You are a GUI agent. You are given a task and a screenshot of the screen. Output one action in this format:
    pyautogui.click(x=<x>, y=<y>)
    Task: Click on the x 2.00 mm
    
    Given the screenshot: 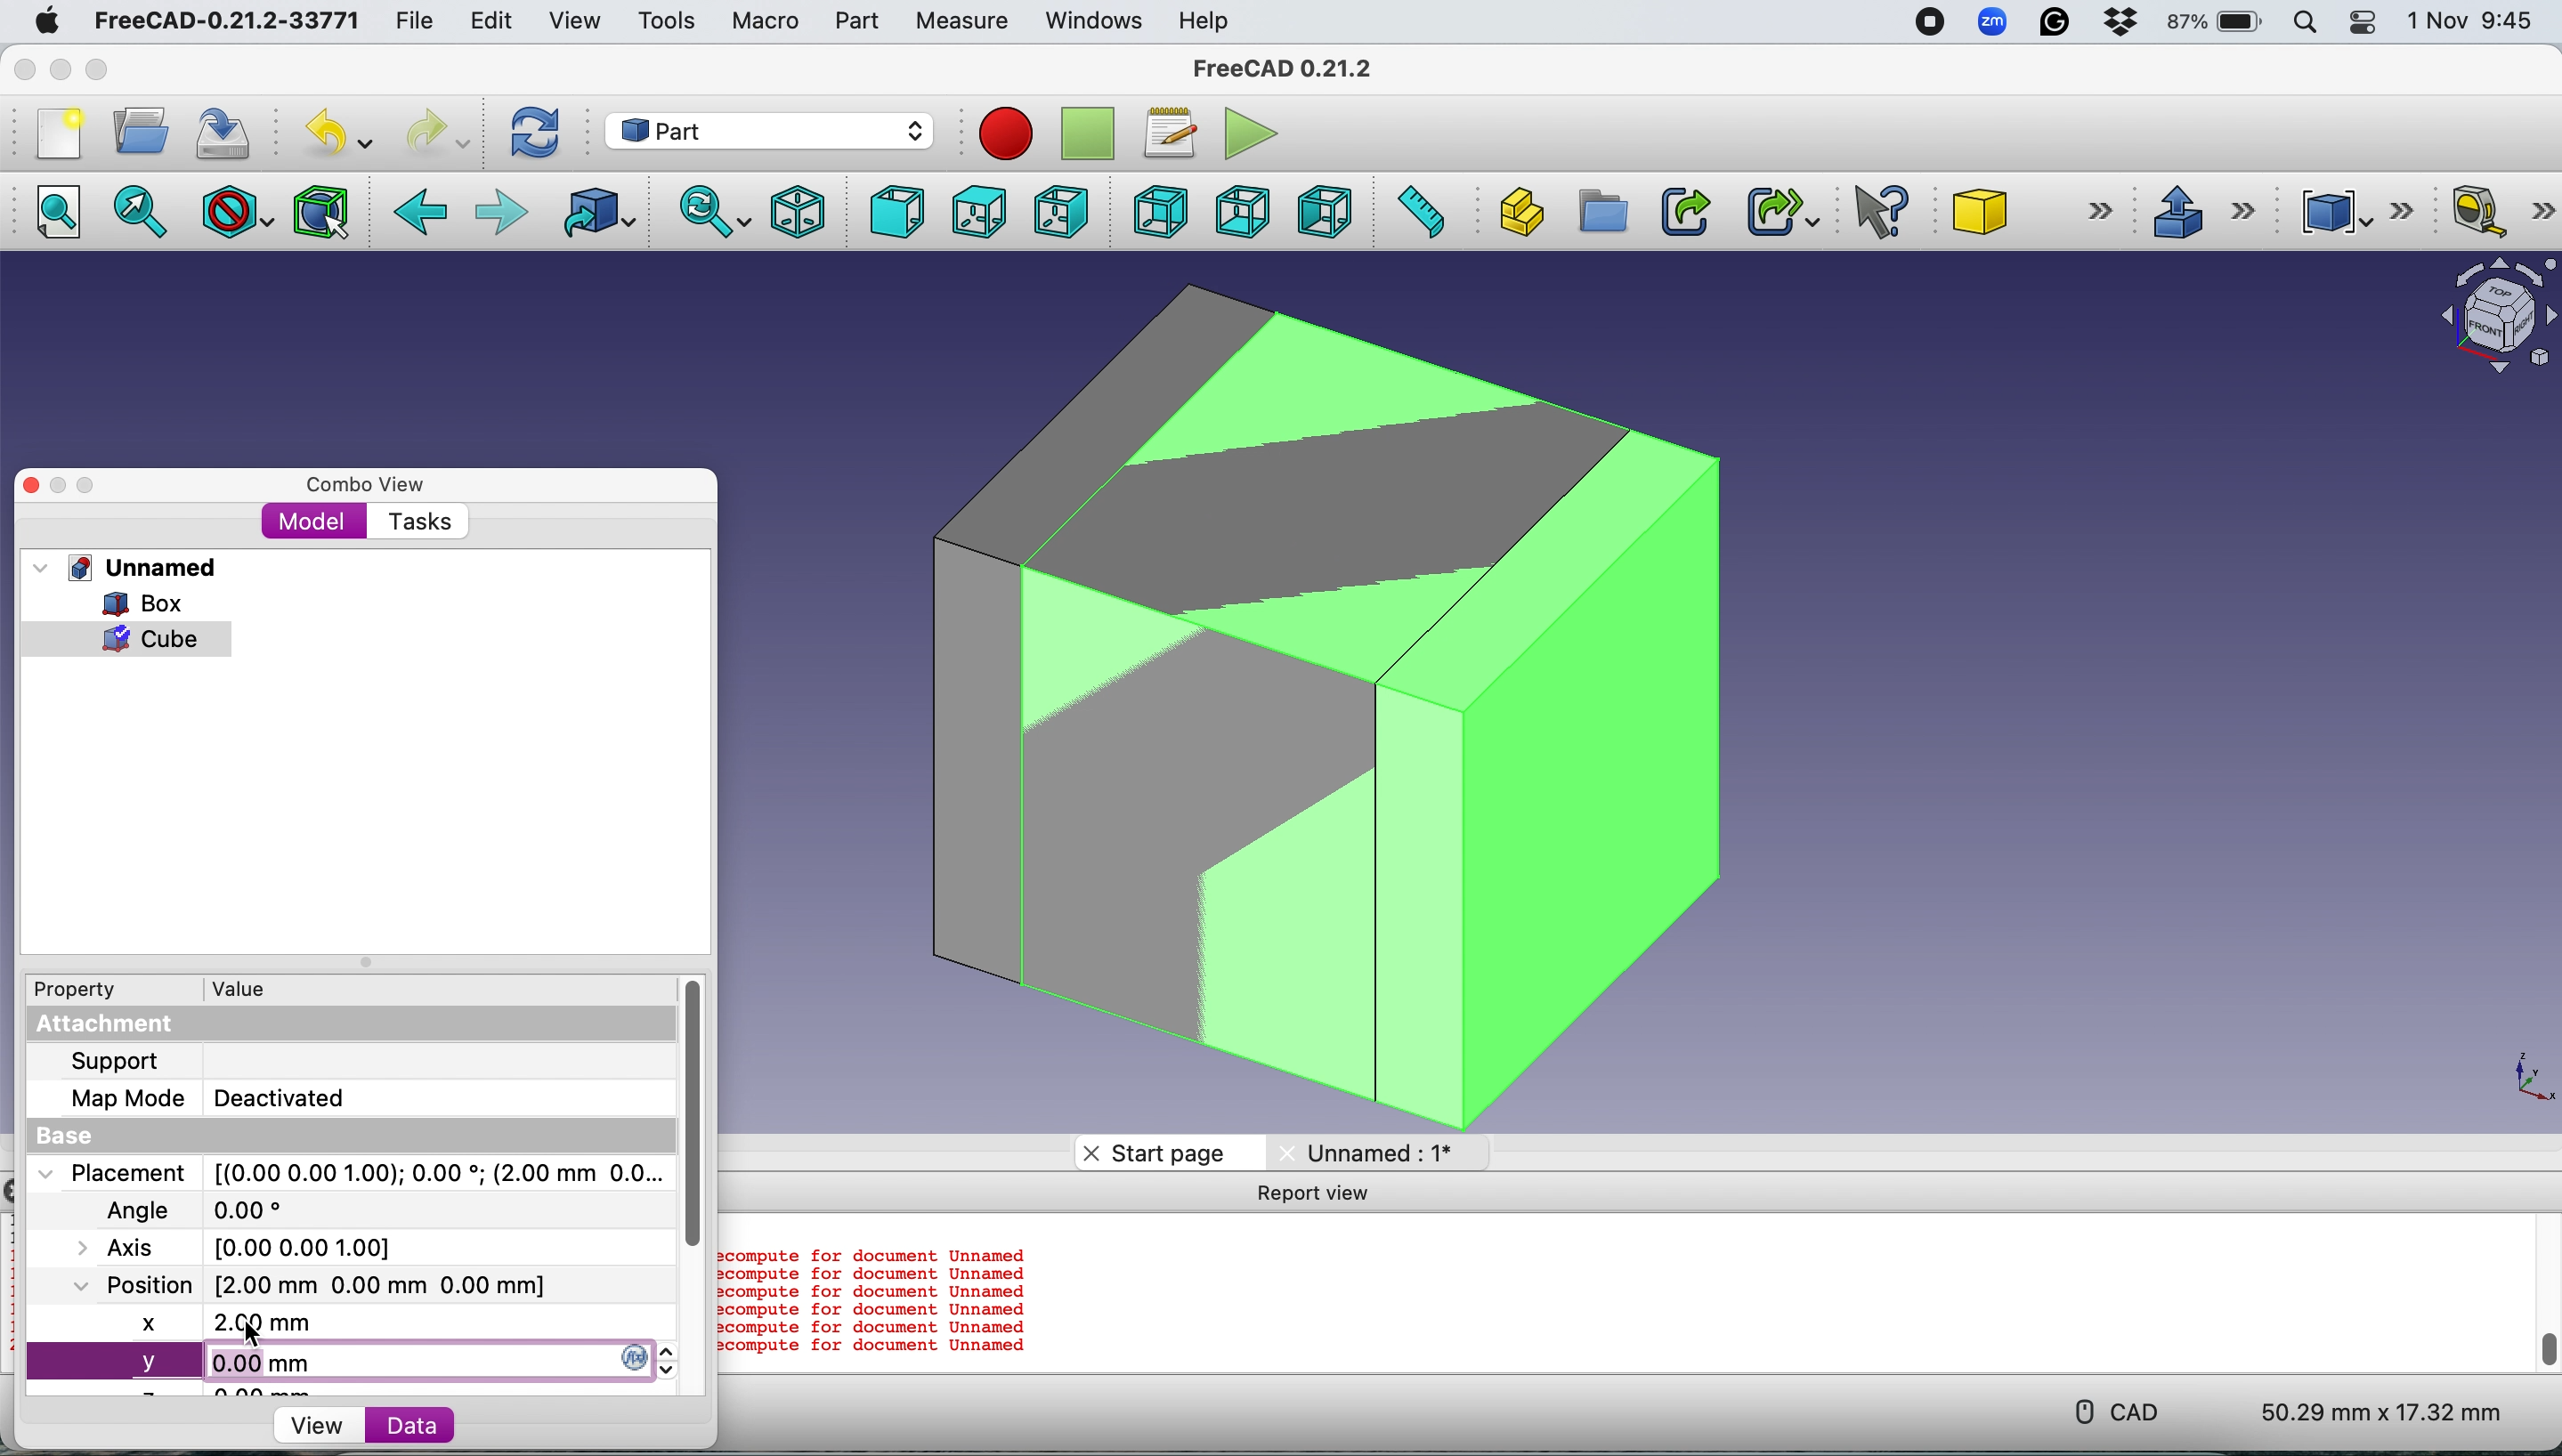 What is the action you would take?
    pyautogui.click(x=337, y=1323)
    